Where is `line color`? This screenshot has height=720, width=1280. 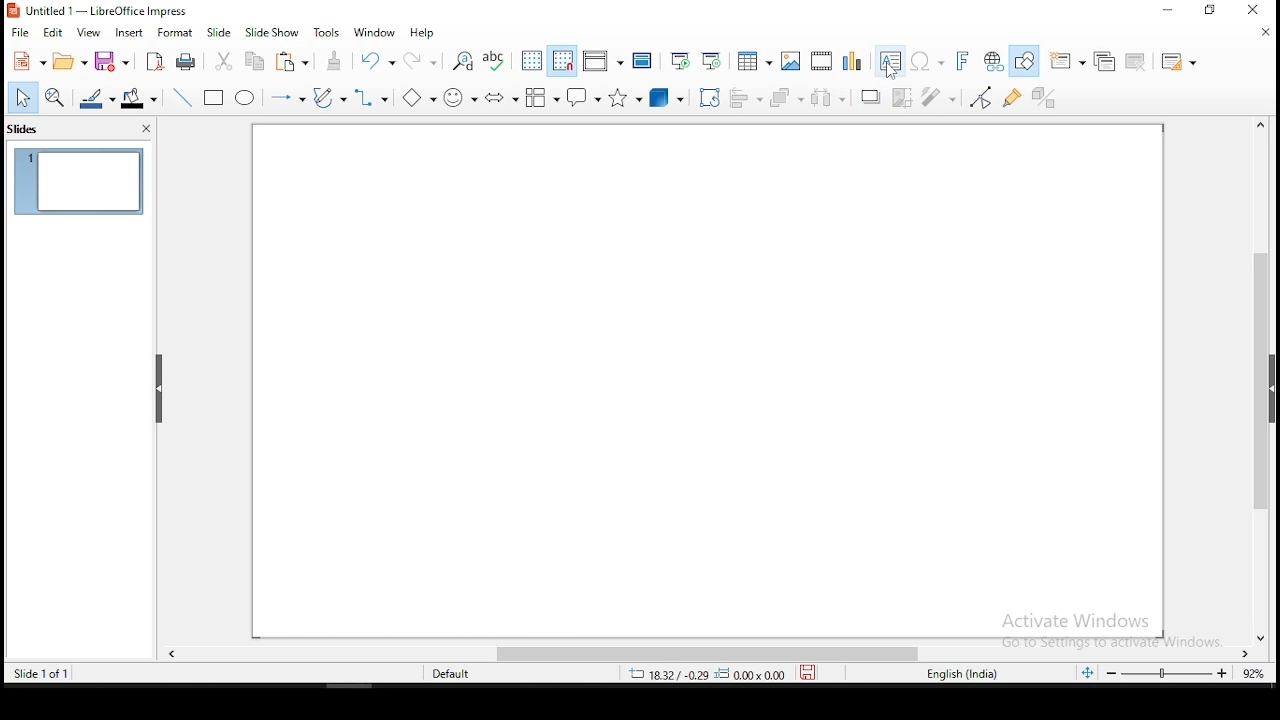
line color is located at coordinates (97, 98).